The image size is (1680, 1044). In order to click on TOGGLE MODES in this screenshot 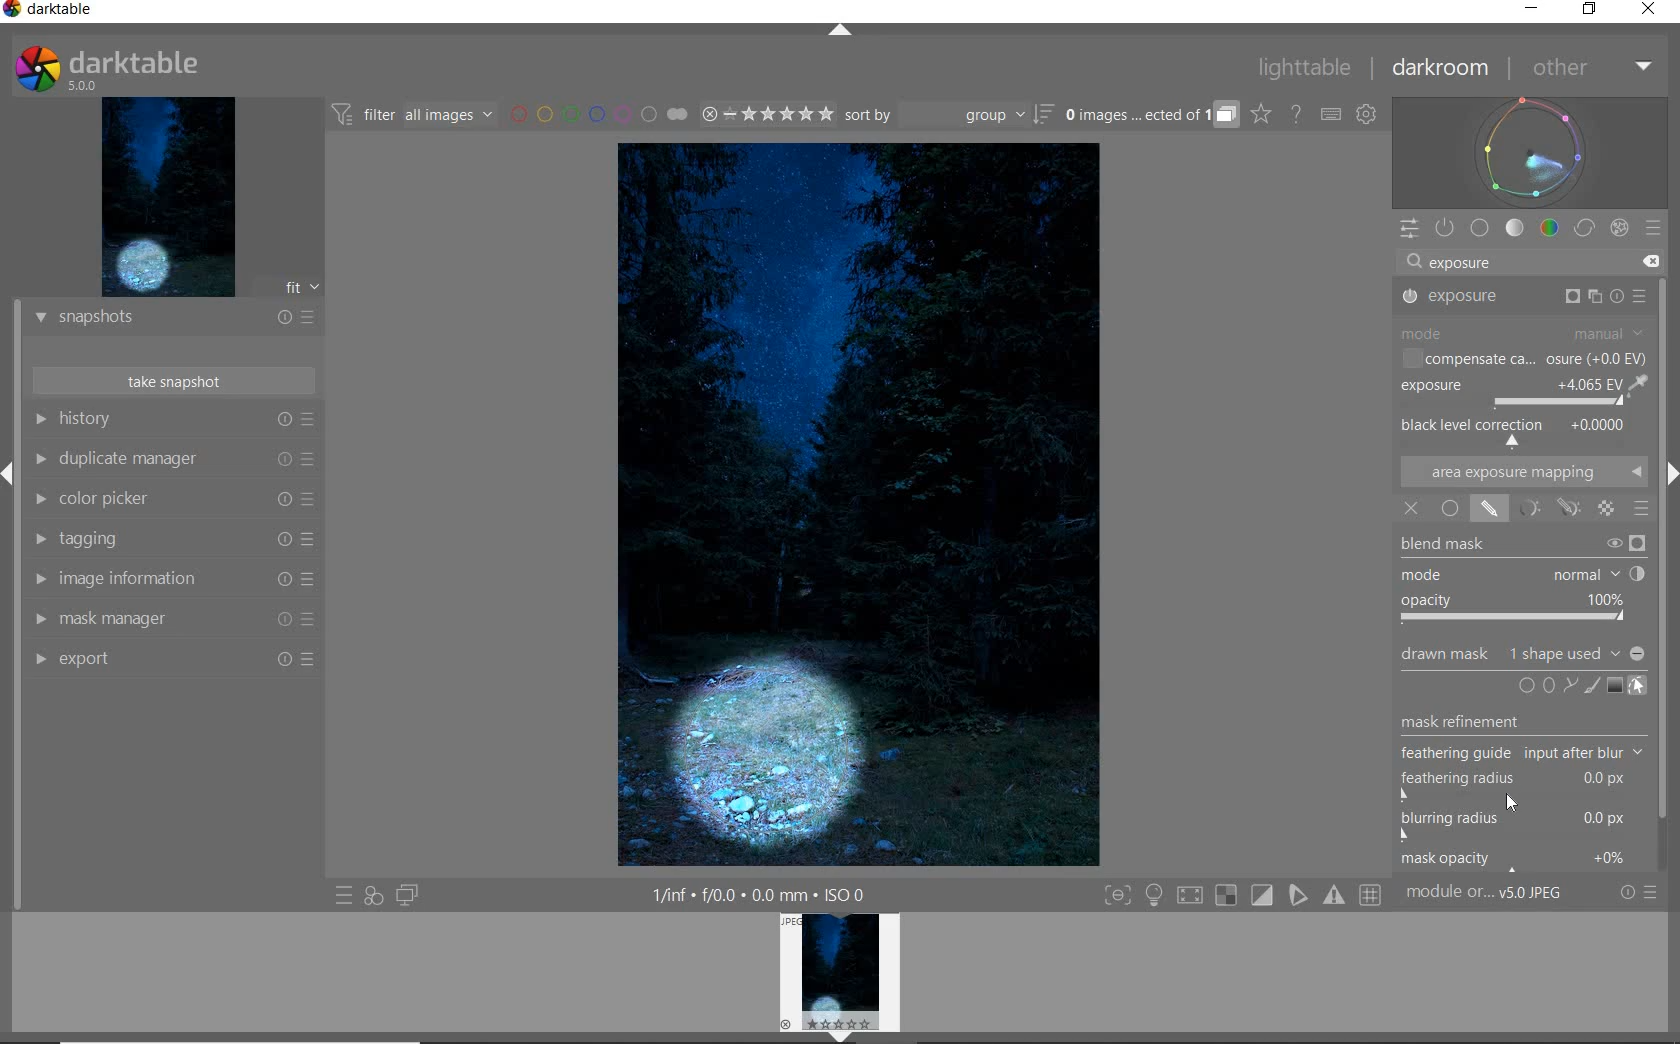, I will do `click(1242, 895)`.